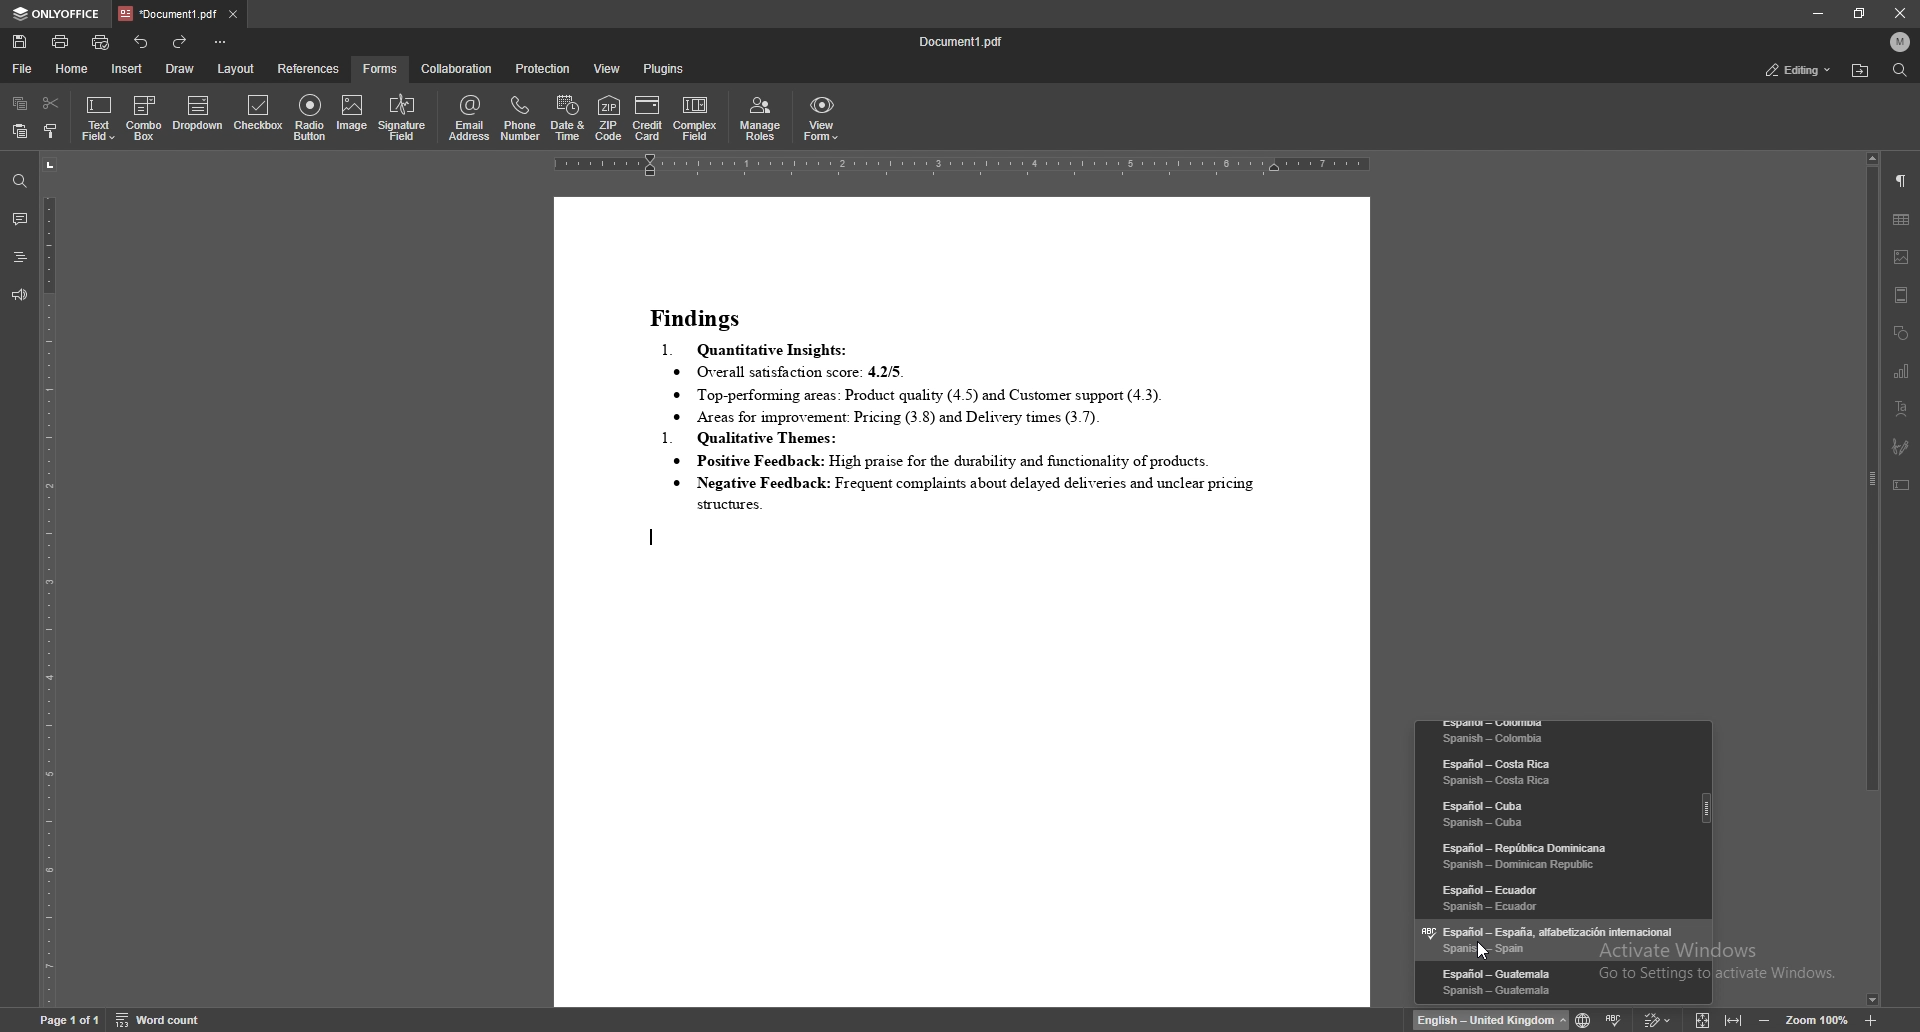 This screenshot has height=1032, width=1920. I want to click on spell check, so click(1615, 1019).